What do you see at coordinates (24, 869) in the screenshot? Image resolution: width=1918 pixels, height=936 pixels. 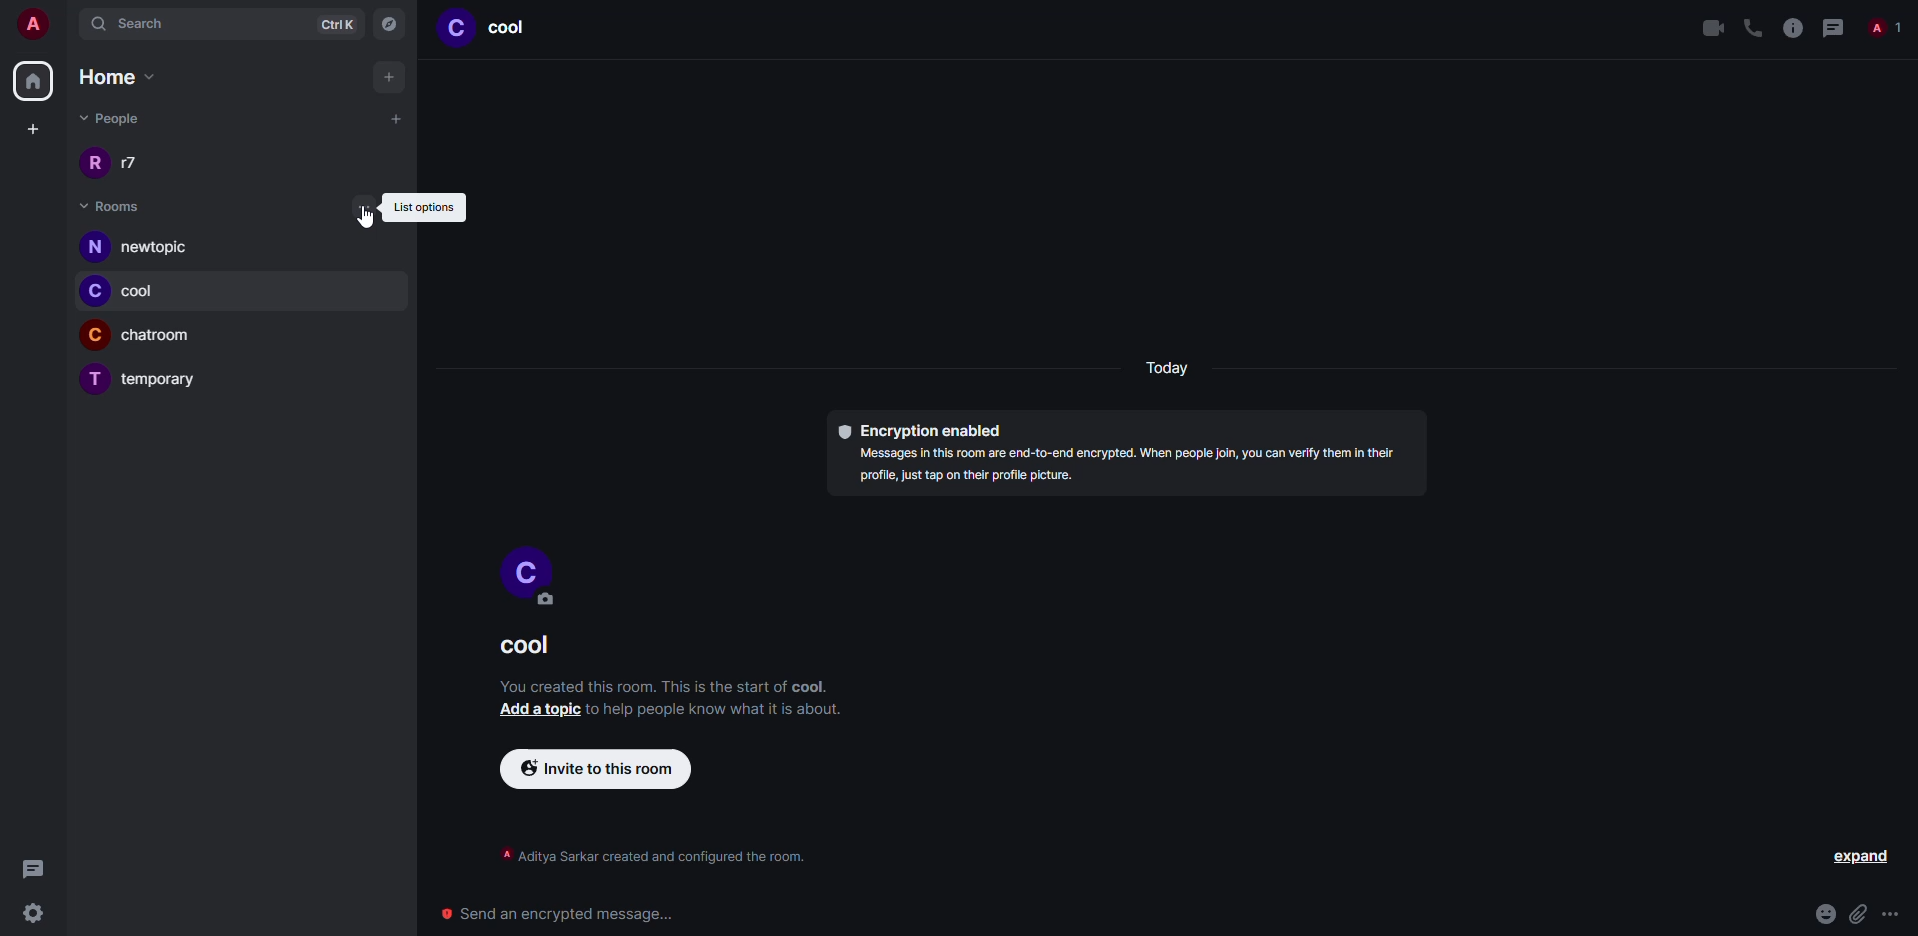 I see `threads` at bounding box center [24, 869].